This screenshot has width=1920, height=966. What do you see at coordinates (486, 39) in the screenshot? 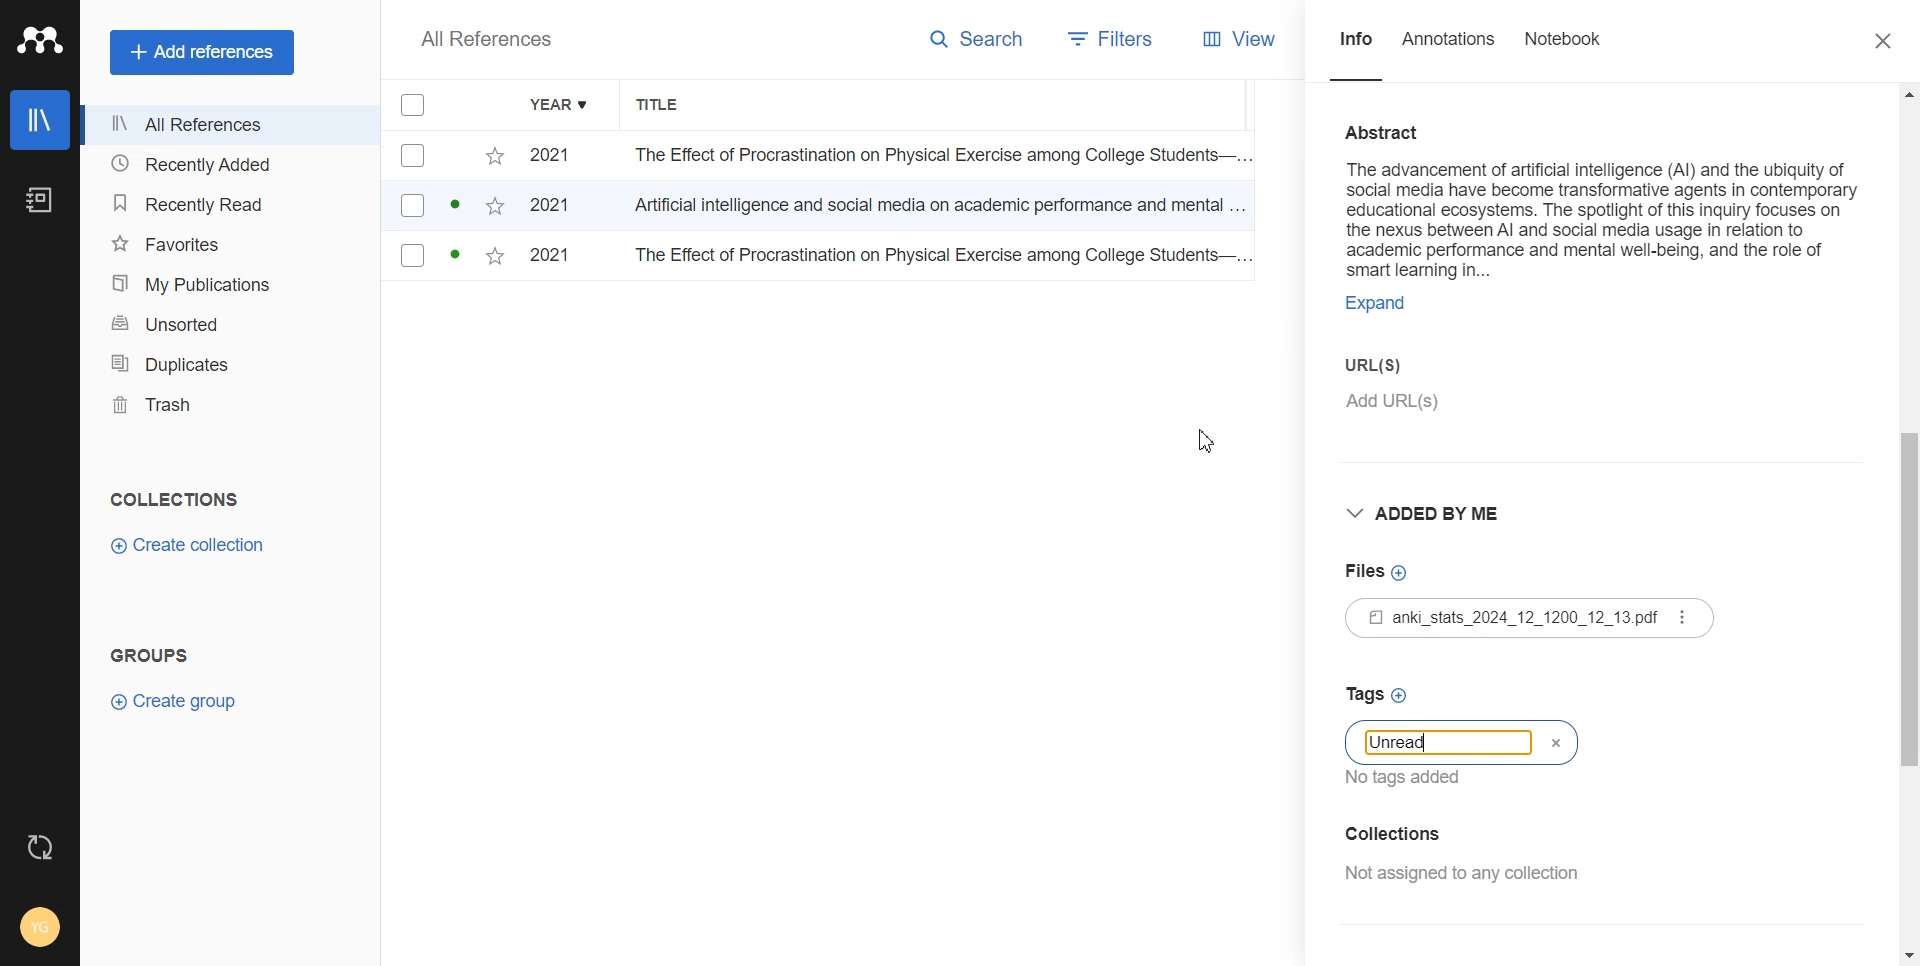
I see `All References` at bounding box center [486, 39].